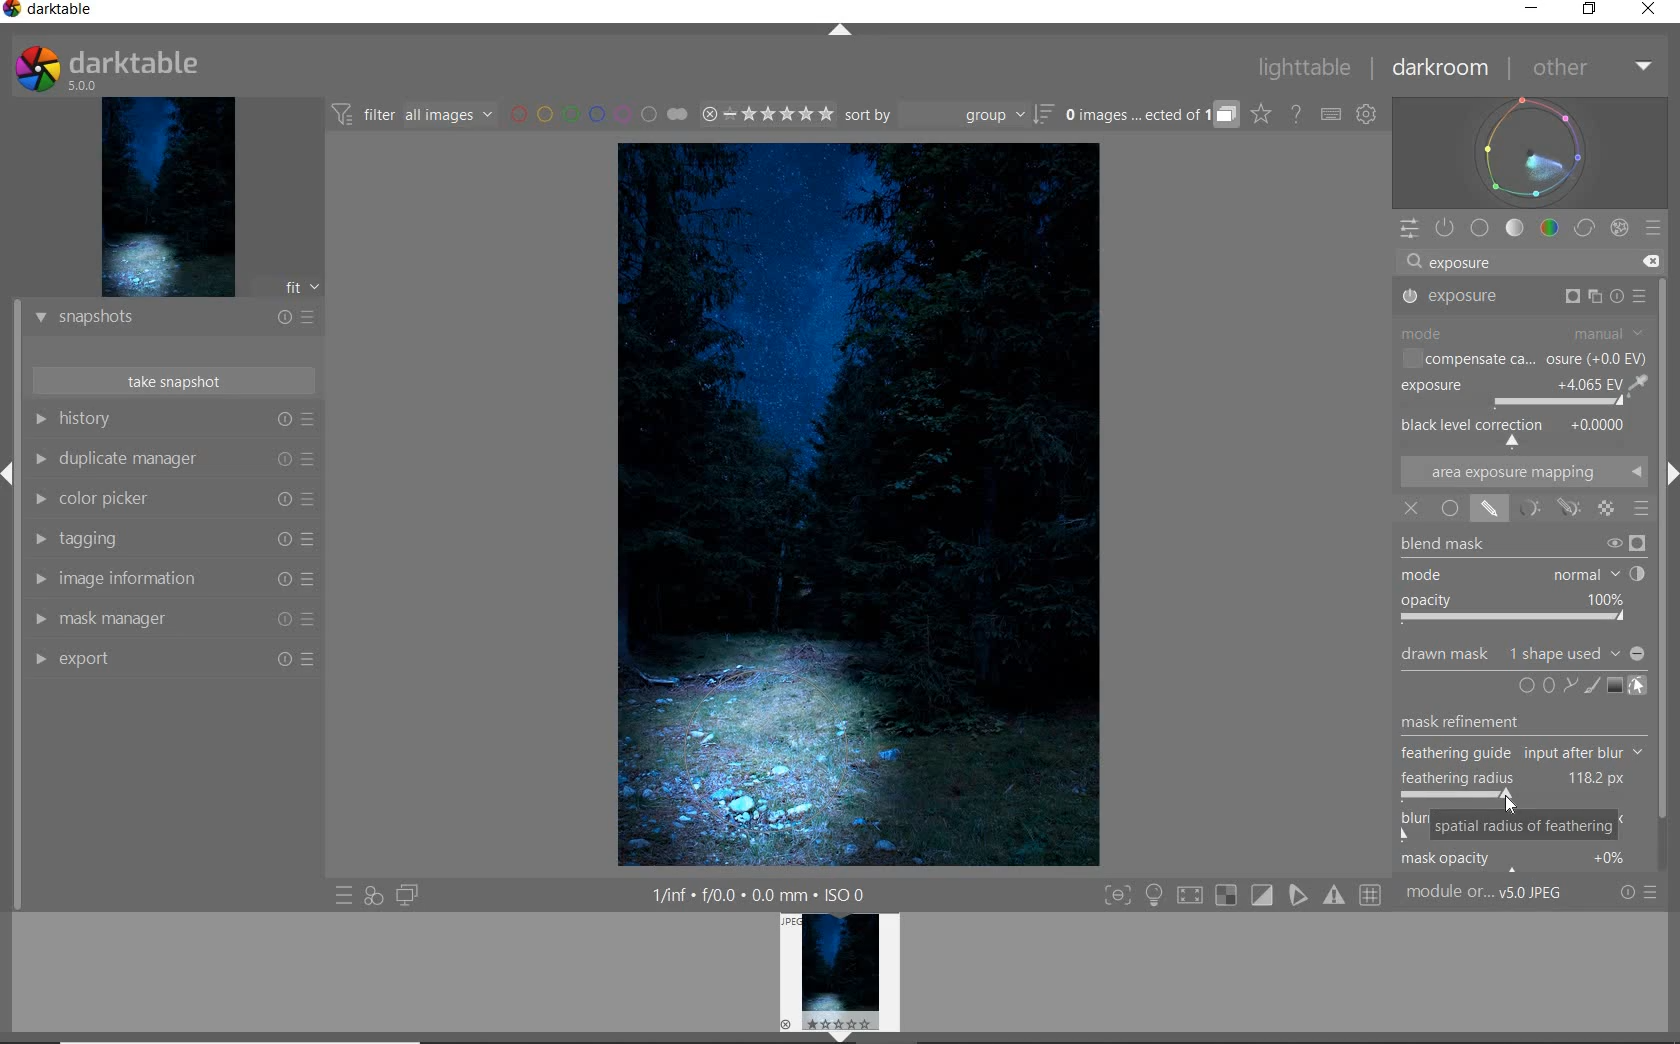 The width and height of the screenshot is (1680, 1044). What do you see at coordinates (1303, 69) in the screenshot?
I see `LIGHTTABLE` at bounding box center [1303, 69].